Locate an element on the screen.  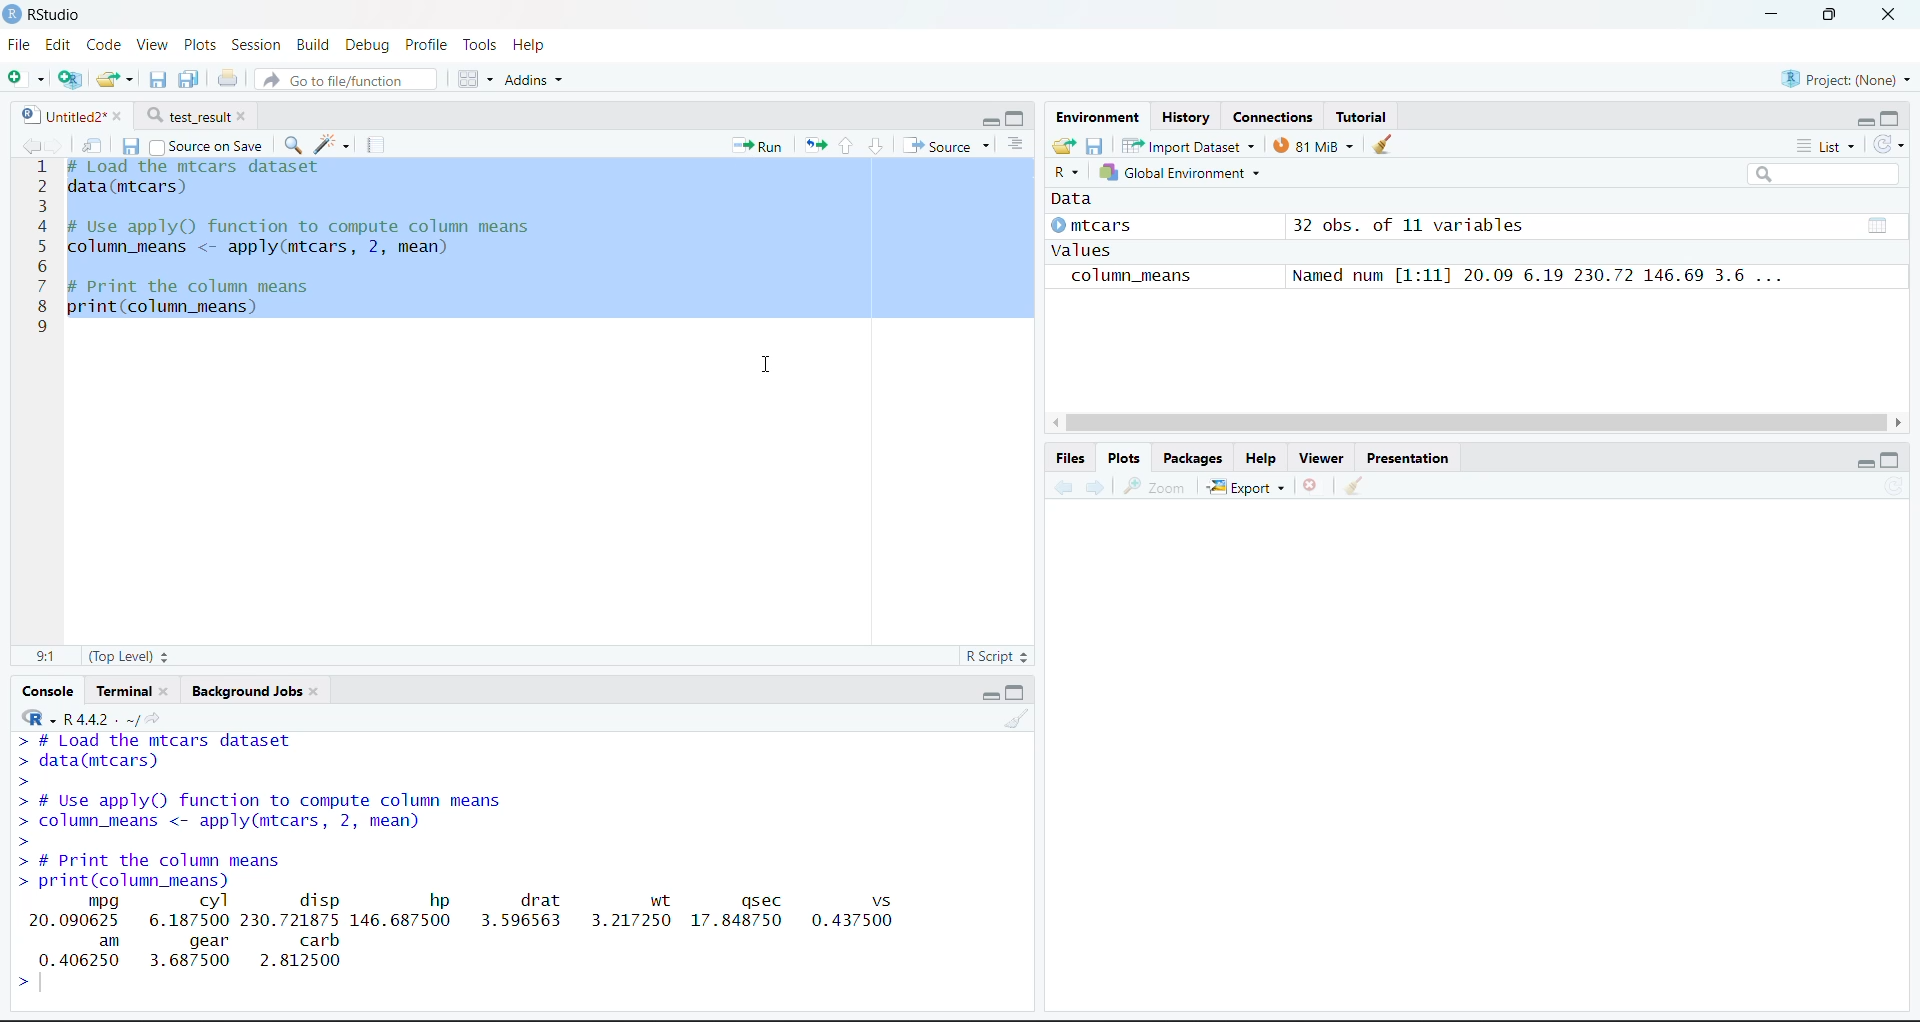
Refresh the list of objects in the environment is located at coordinates (1888, 144).